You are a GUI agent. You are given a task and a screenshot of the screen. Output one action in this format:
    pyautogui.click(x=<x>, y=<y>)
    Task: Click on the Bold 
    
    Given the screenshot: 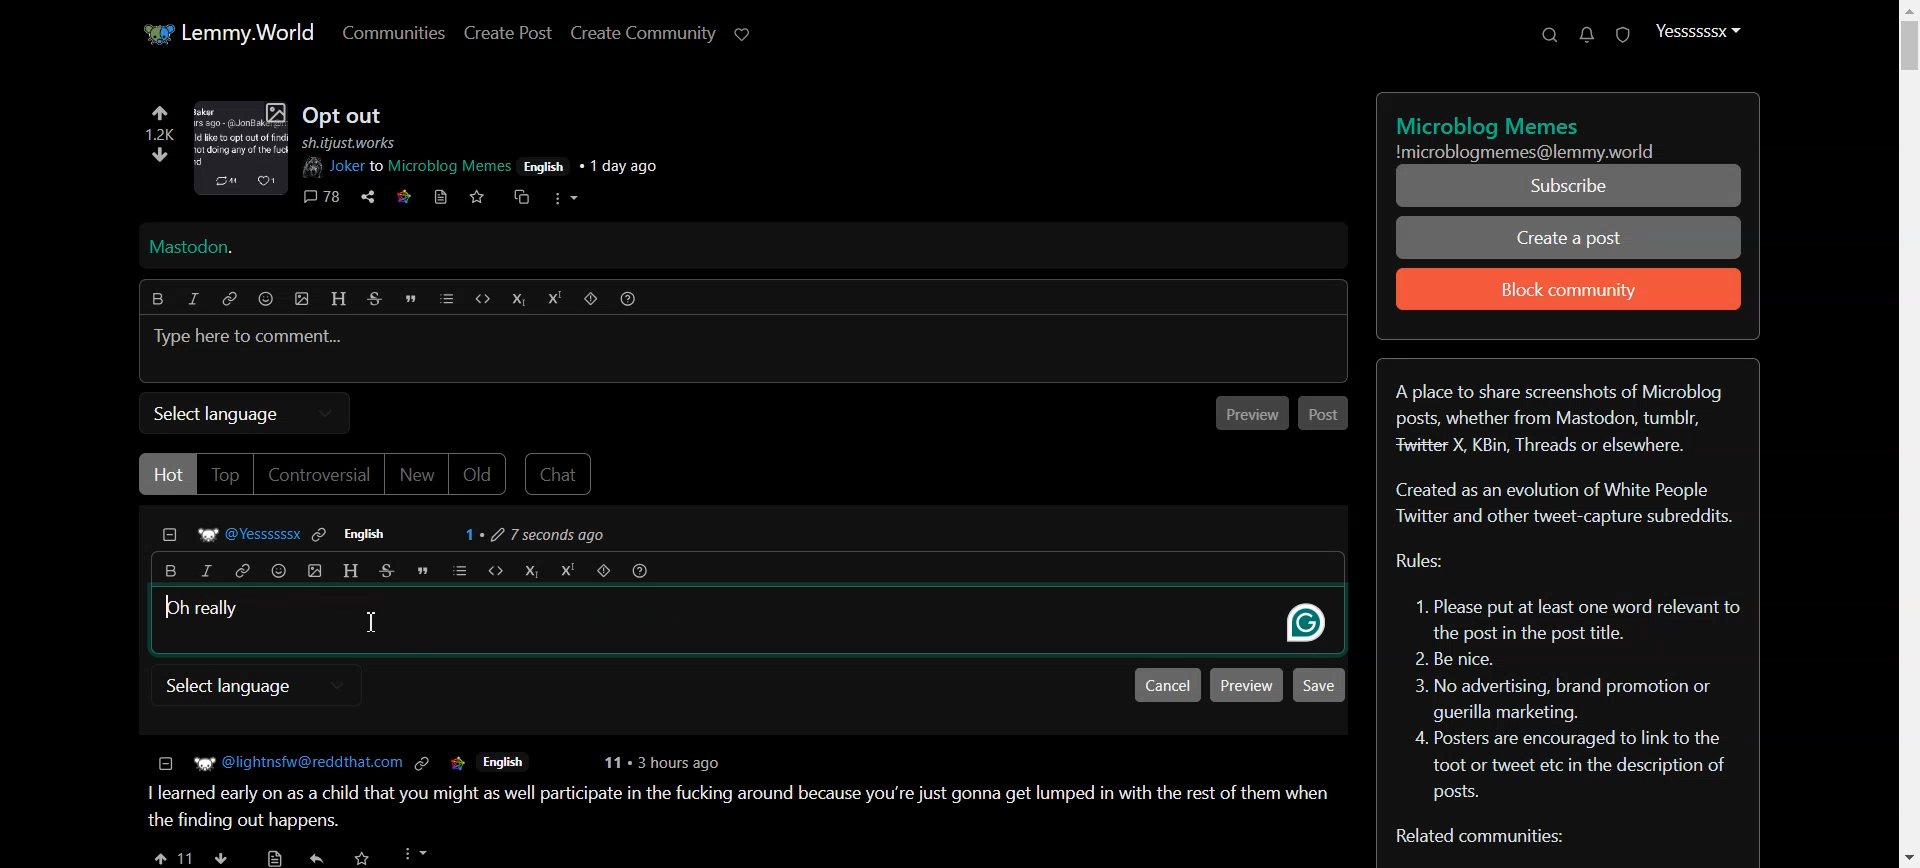 What is the action you would take?
    pyautogui.click(x=159, y=297)
    